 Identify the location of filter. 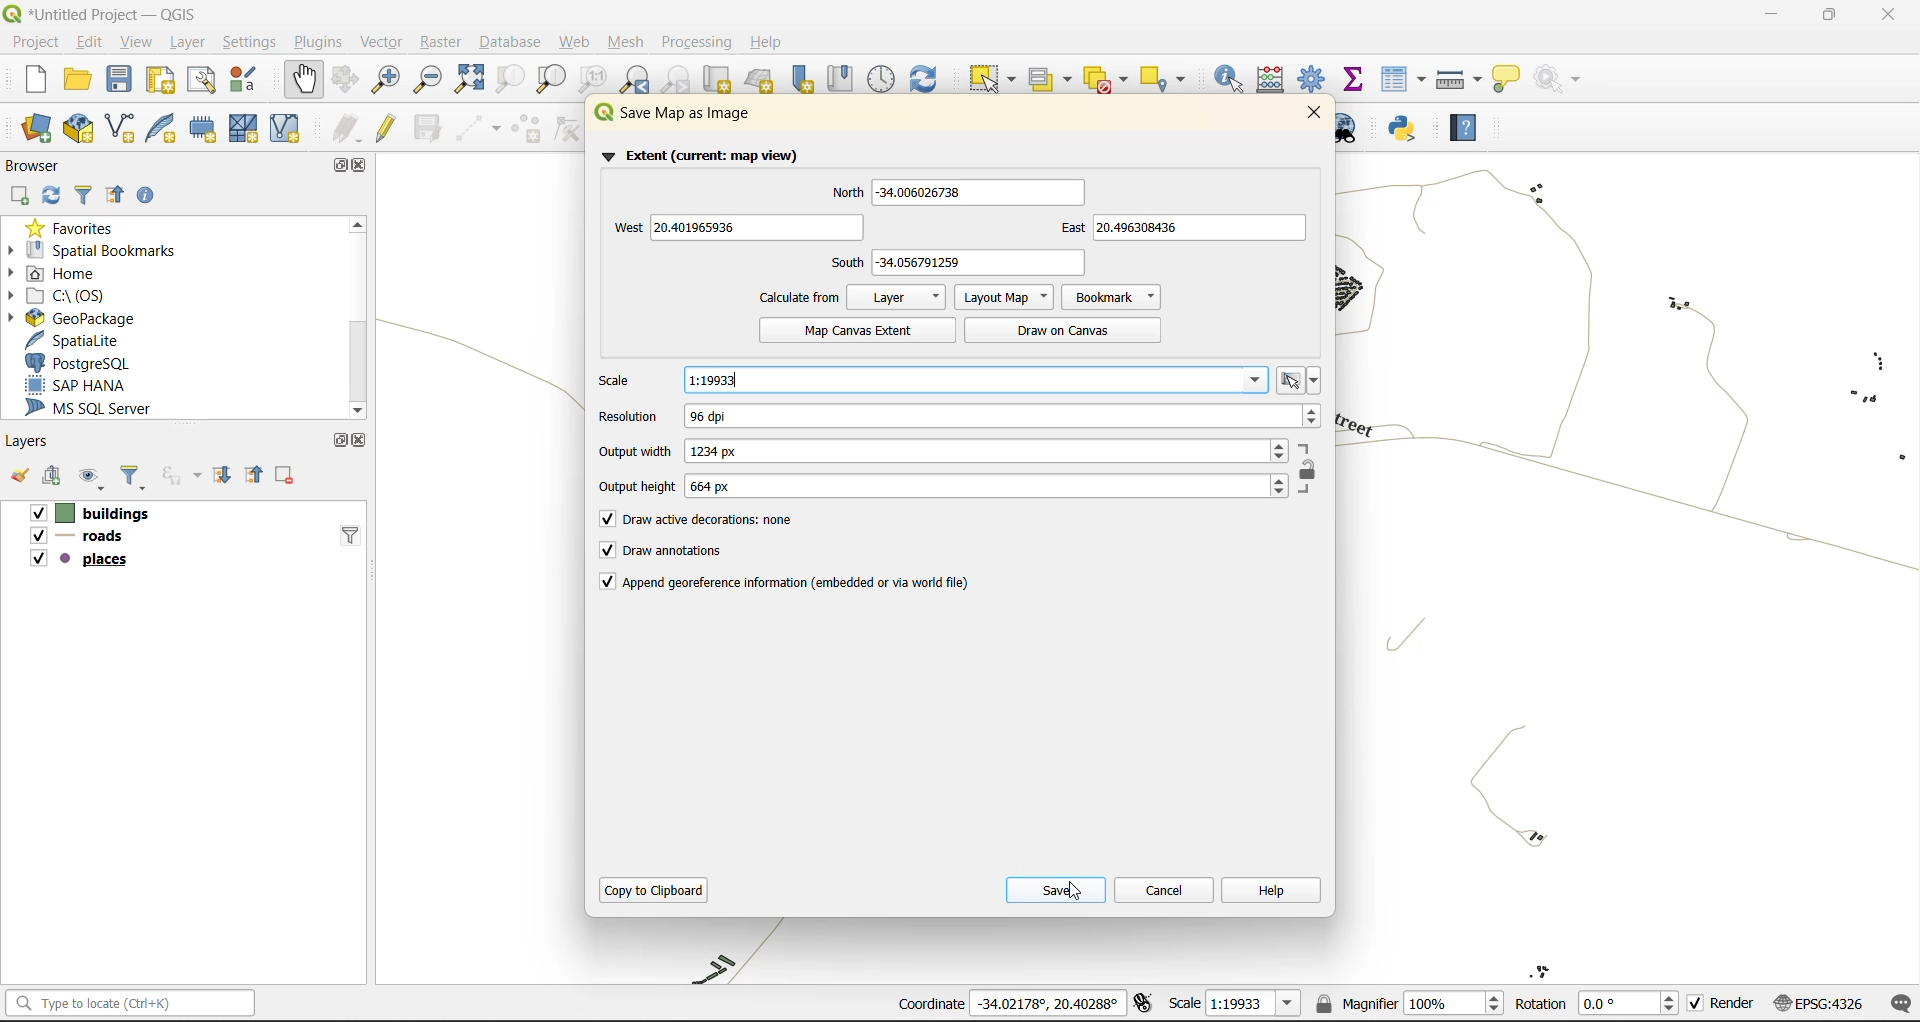
(132, 480).